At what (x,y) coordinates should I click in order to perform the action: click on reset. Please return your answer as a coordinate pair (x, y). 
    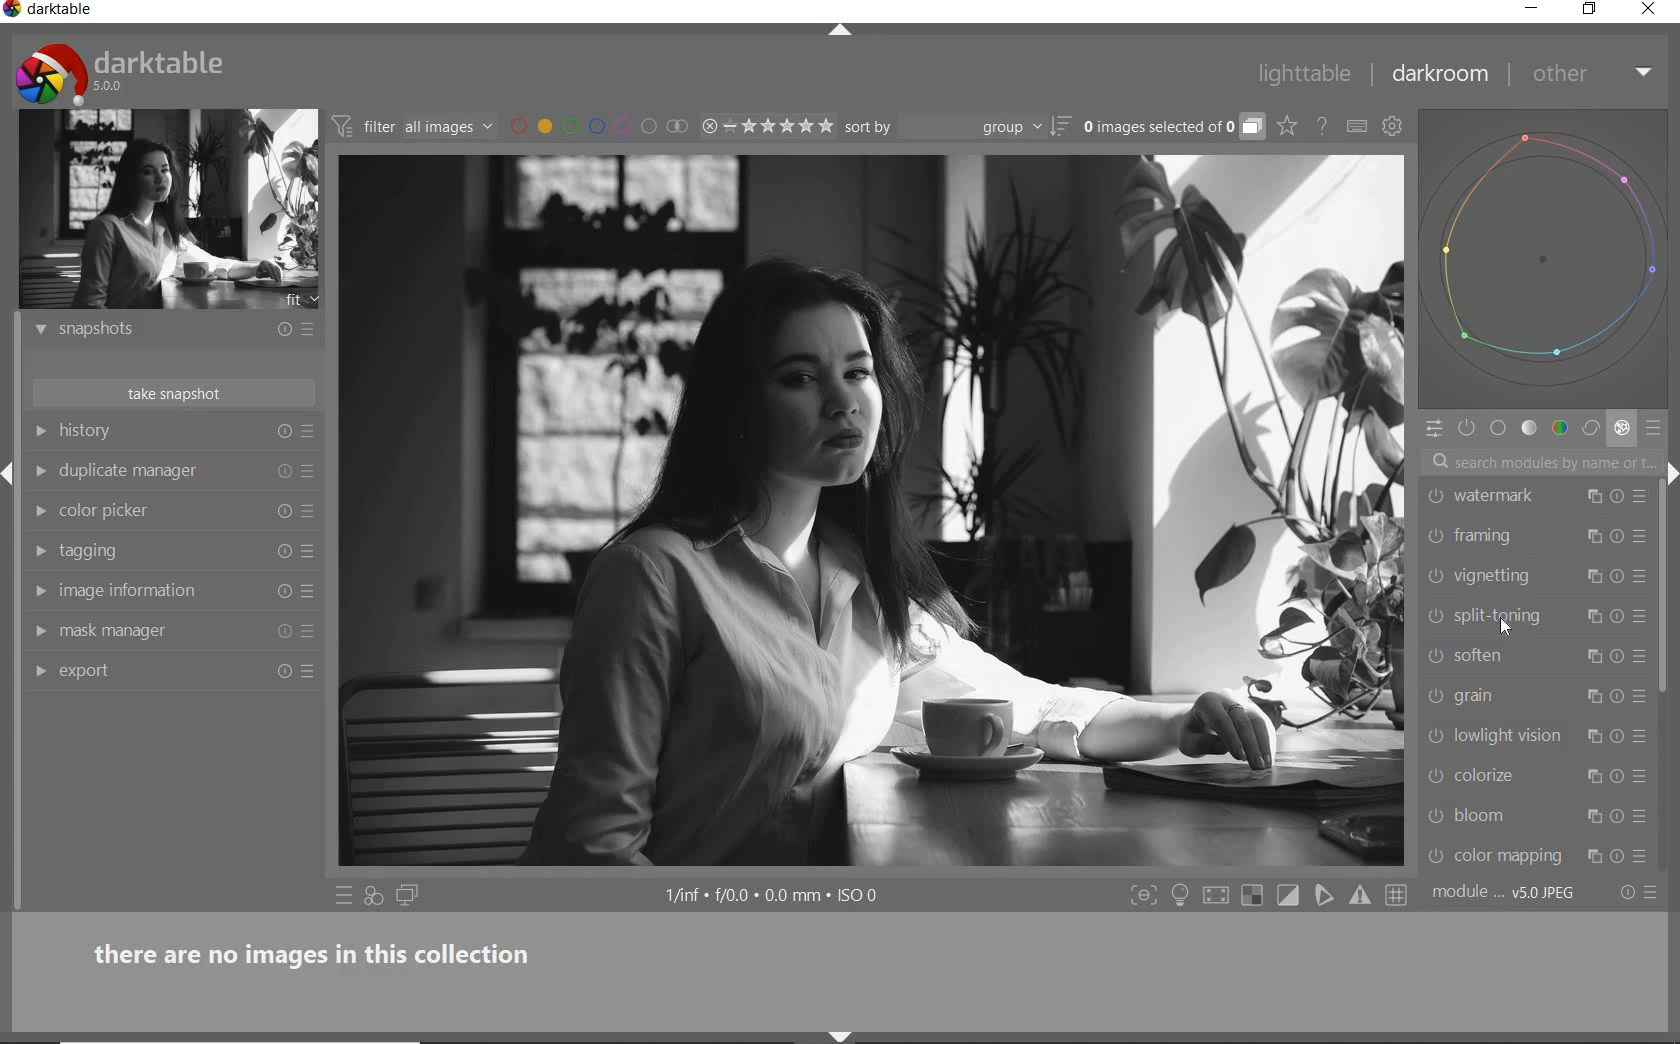
    Looking at the image, I should click on (1620, 617).